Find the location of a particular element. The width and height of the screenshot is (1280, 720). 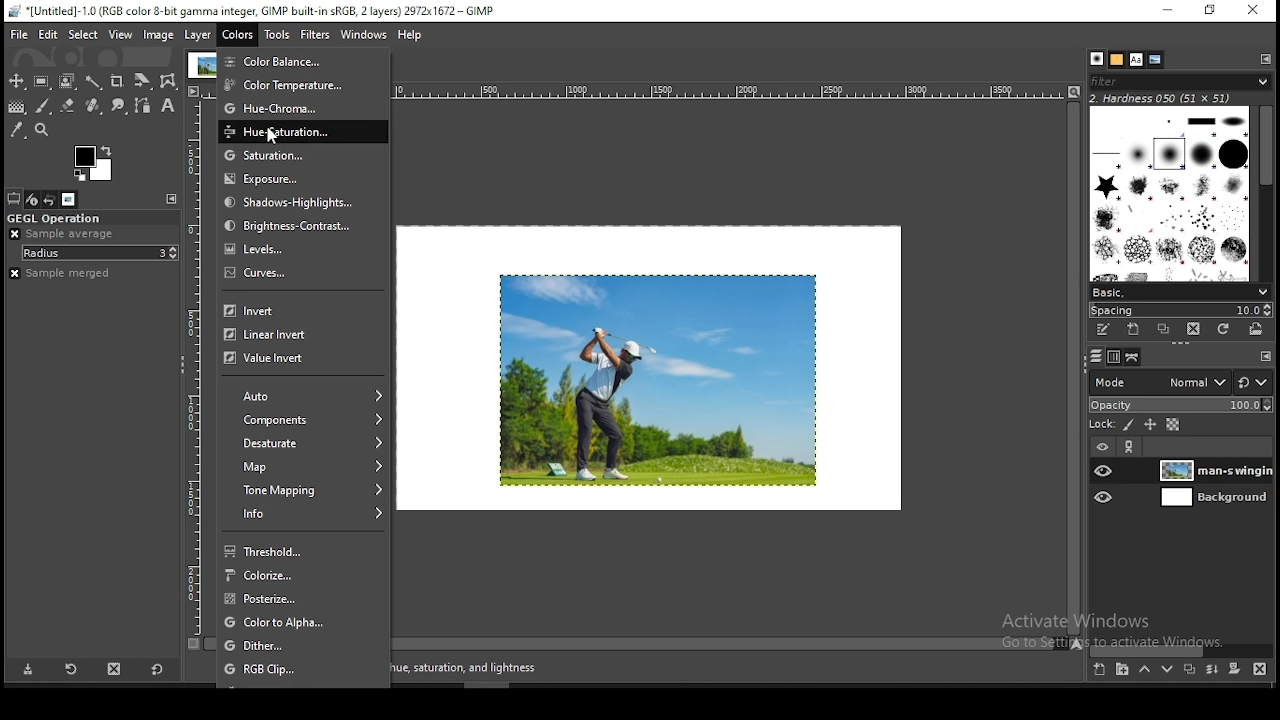

channels is located at coordinates (1113, 359).